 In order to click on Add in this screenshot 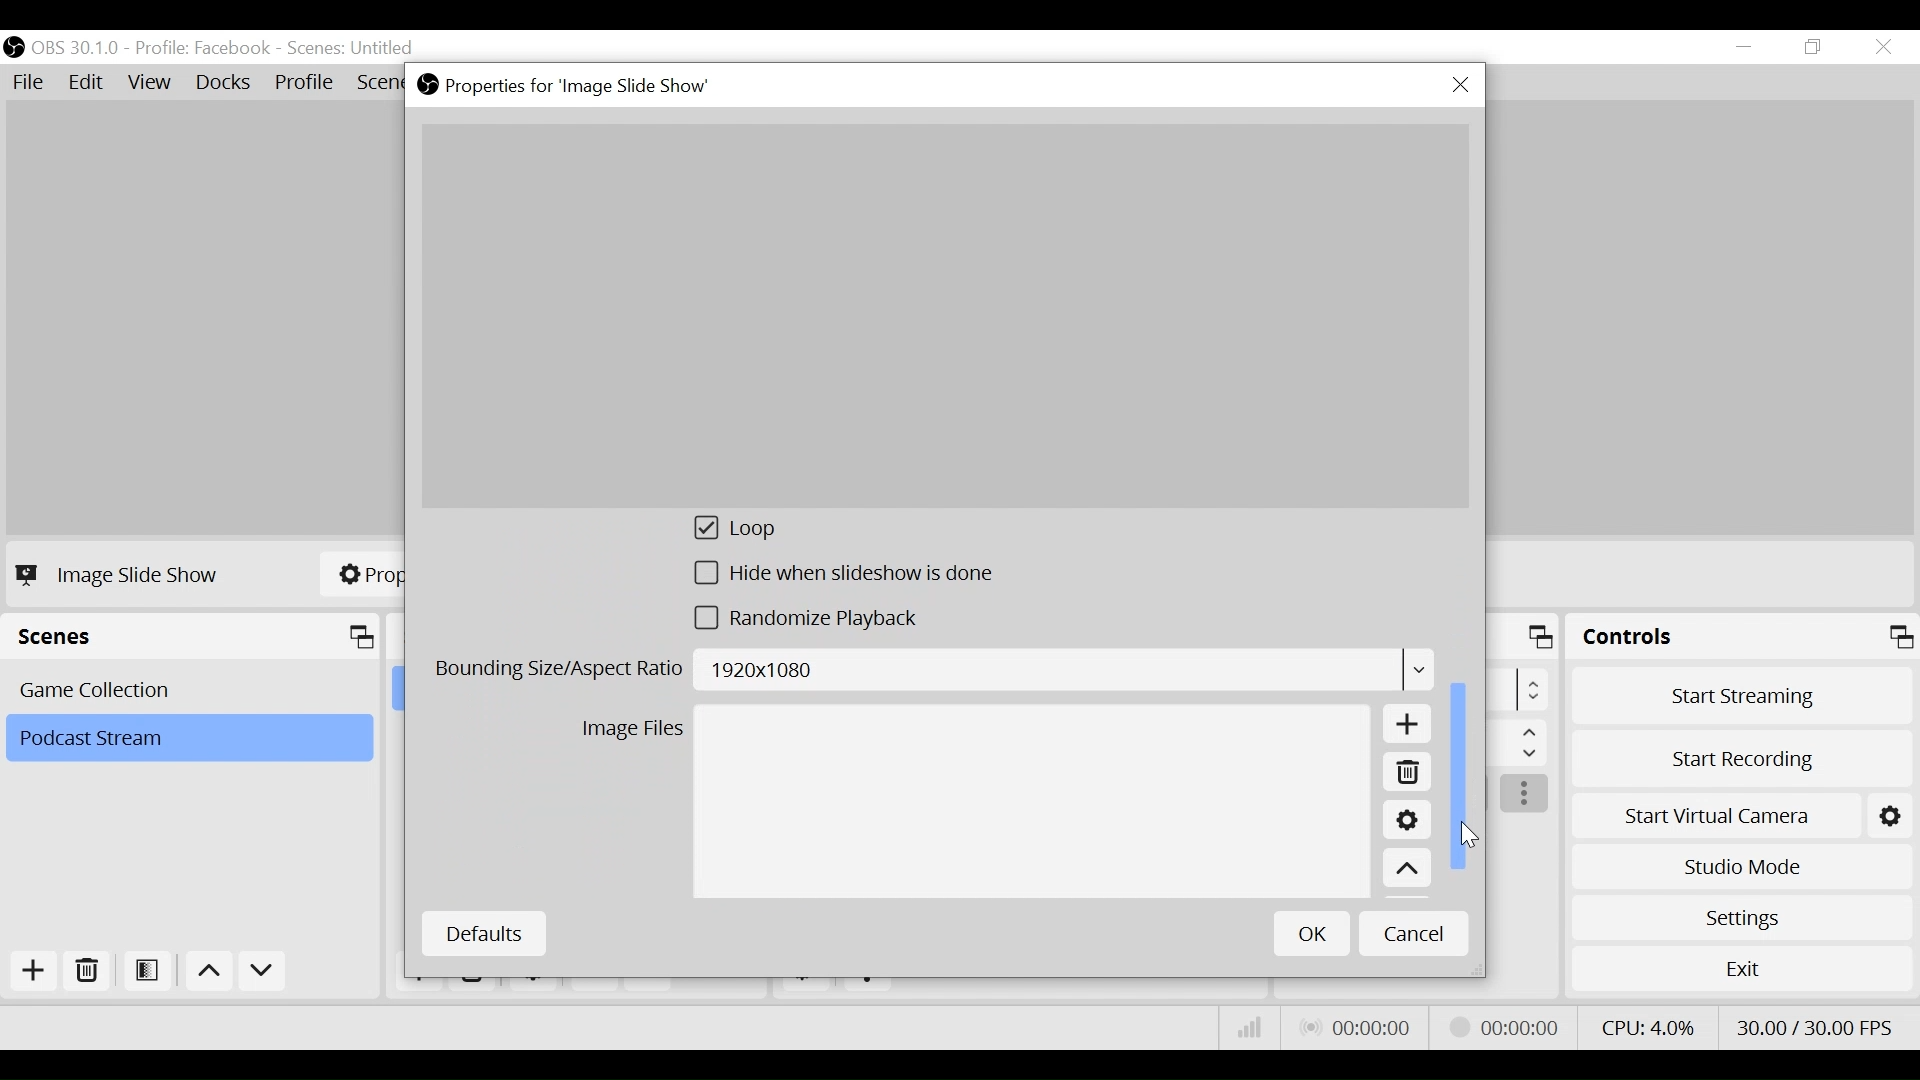, I will do `click(1408, 725)`.